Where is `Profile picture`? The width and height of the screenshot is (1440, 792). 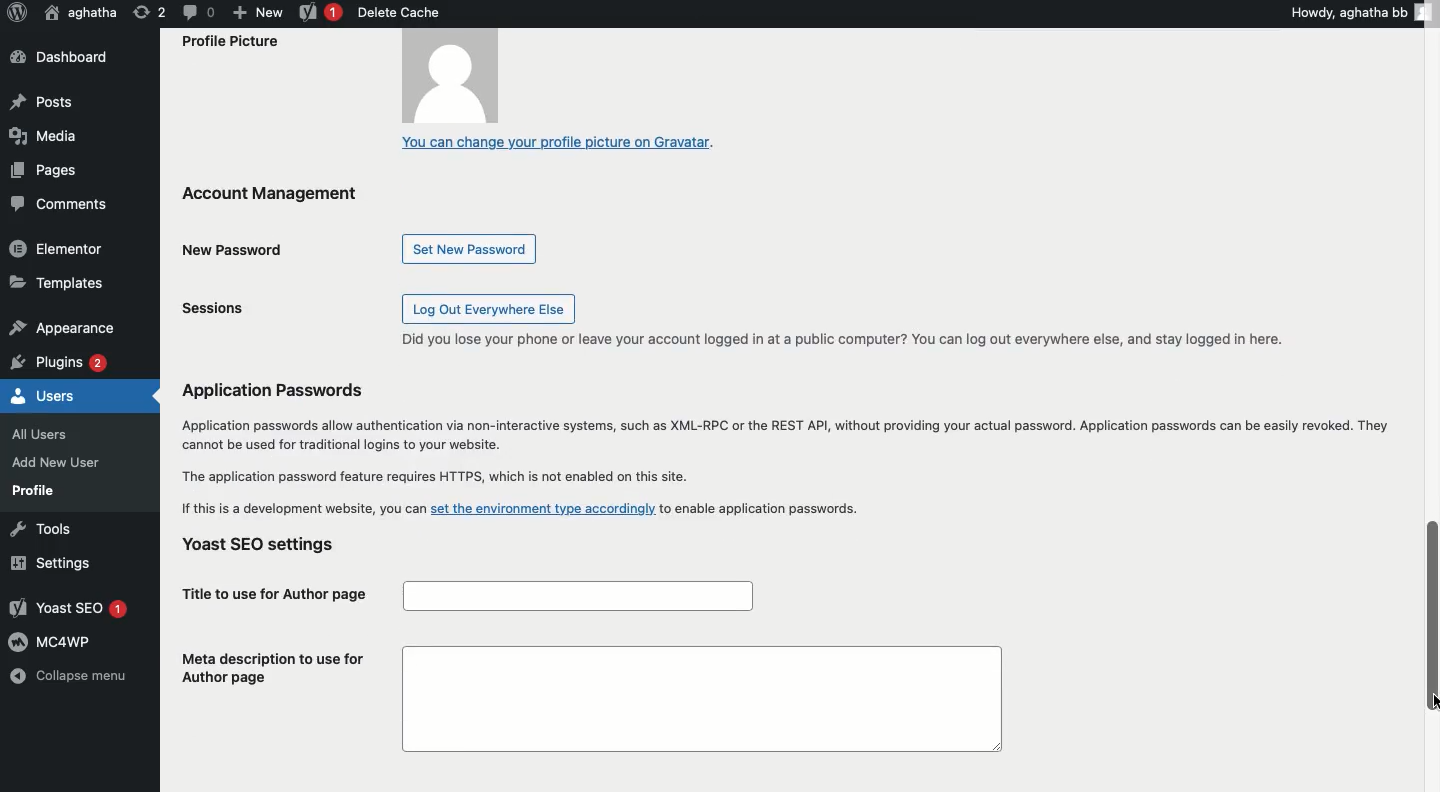 Profile picture is located at coordinates (353, 79).